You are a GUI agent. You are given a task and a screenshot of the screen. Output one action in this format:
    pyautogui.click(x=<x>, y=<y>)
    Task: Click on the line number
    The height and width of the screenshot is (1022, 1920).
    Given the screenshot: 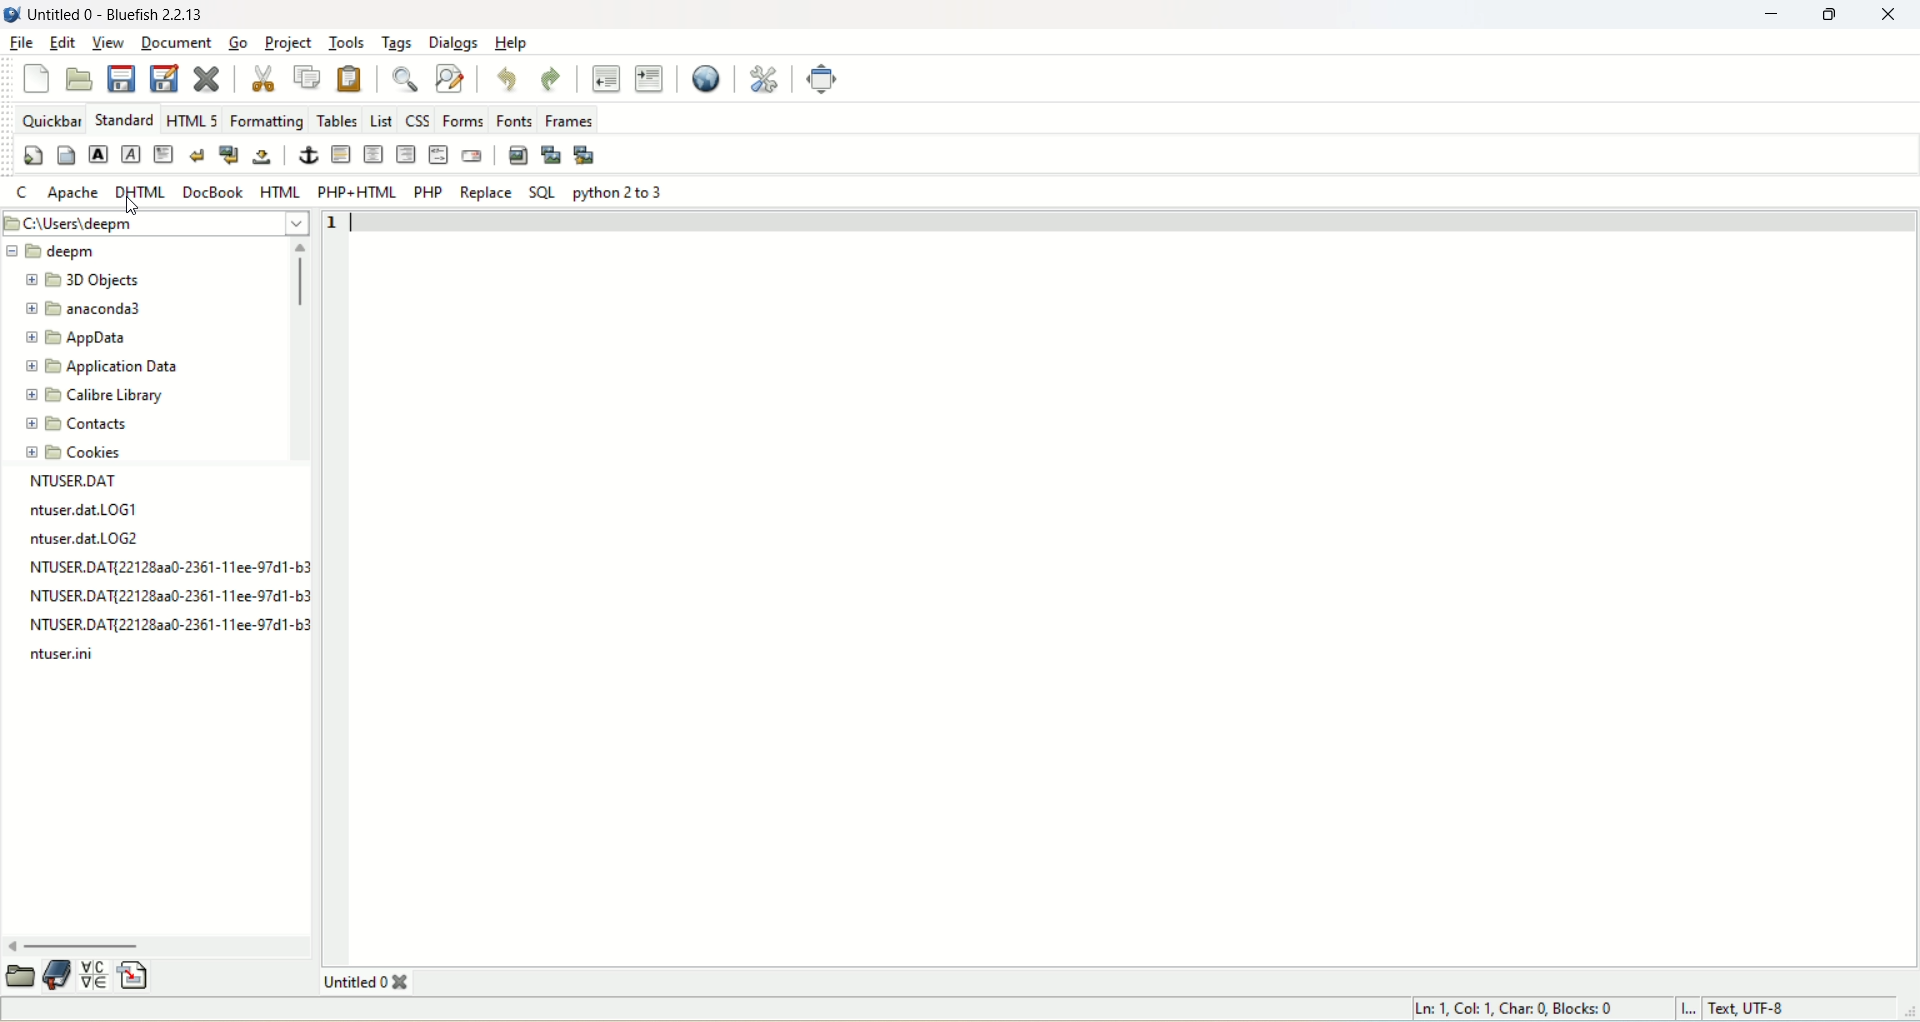 What is the action you would take?
    pyautogui.click(x=336, y=223)
    